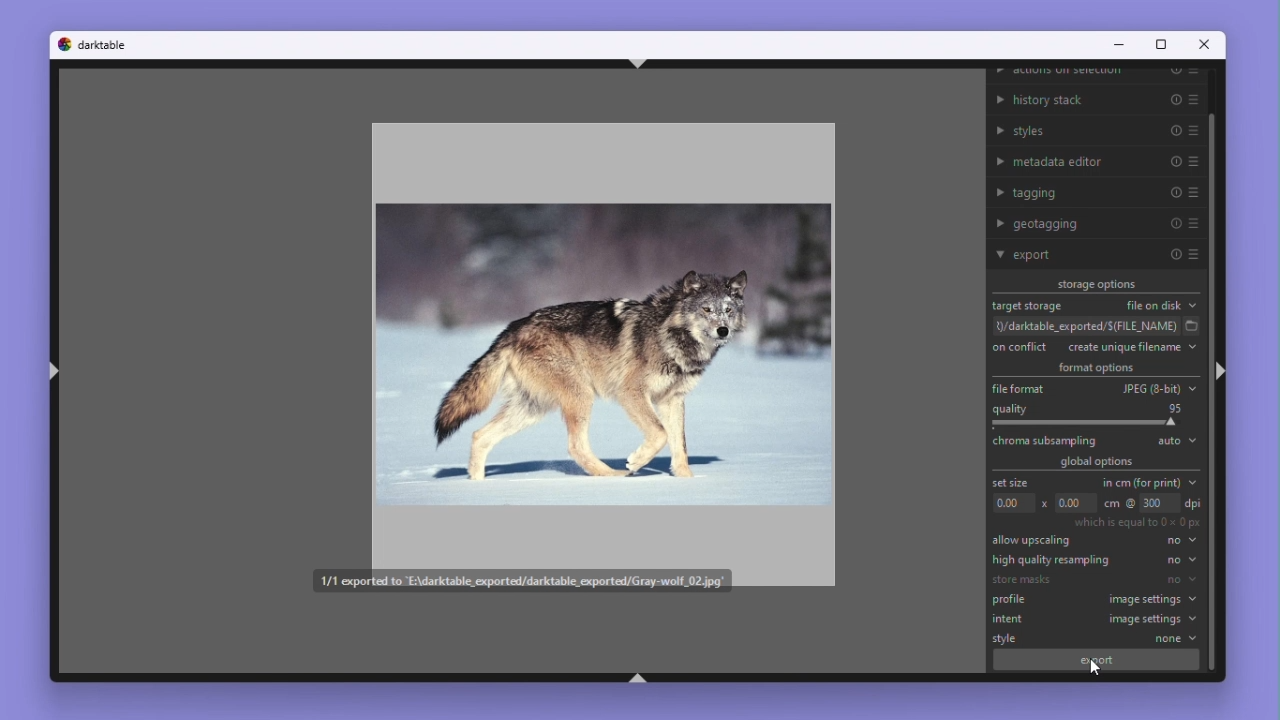  Describe the element at coordinates (1150, 482) in the screenshot. I see `In centimetres` at that location.